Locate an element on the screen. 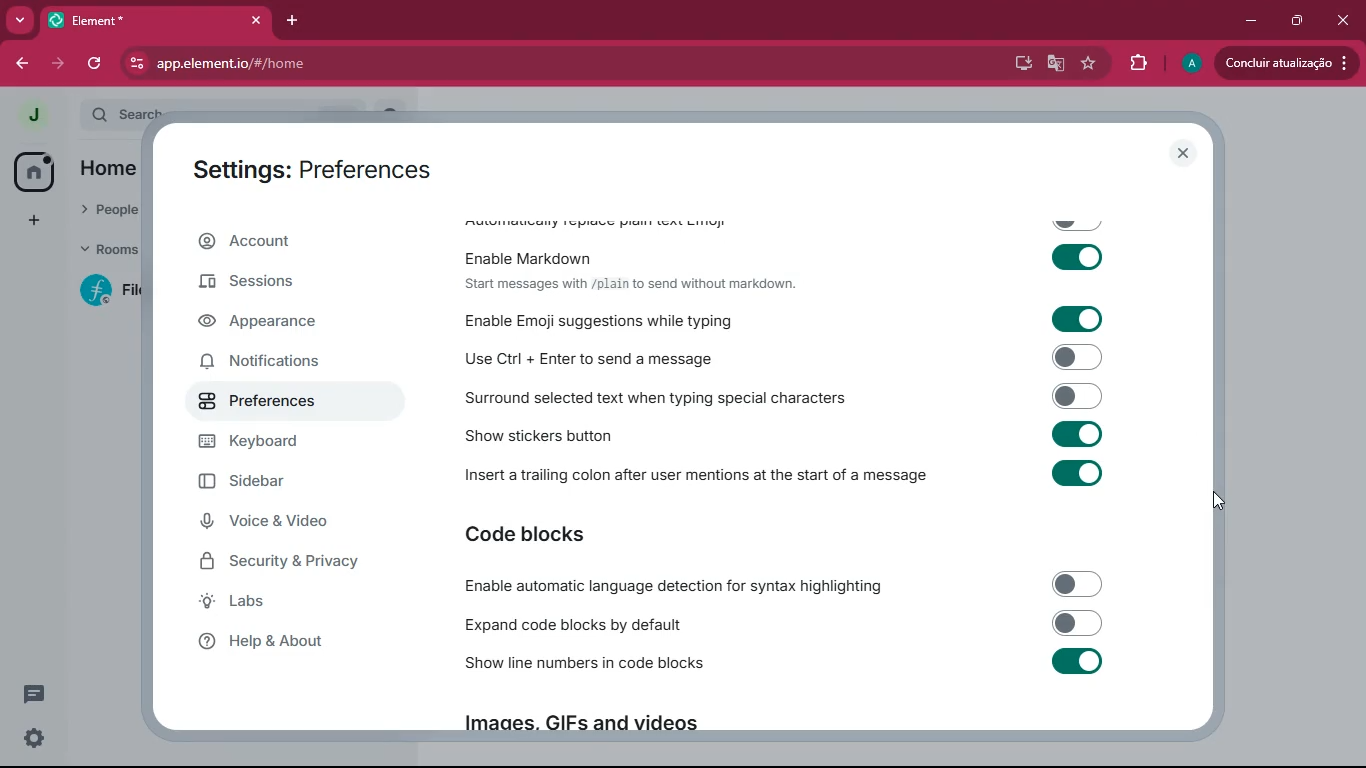  more is located at coordinates (20, 19).